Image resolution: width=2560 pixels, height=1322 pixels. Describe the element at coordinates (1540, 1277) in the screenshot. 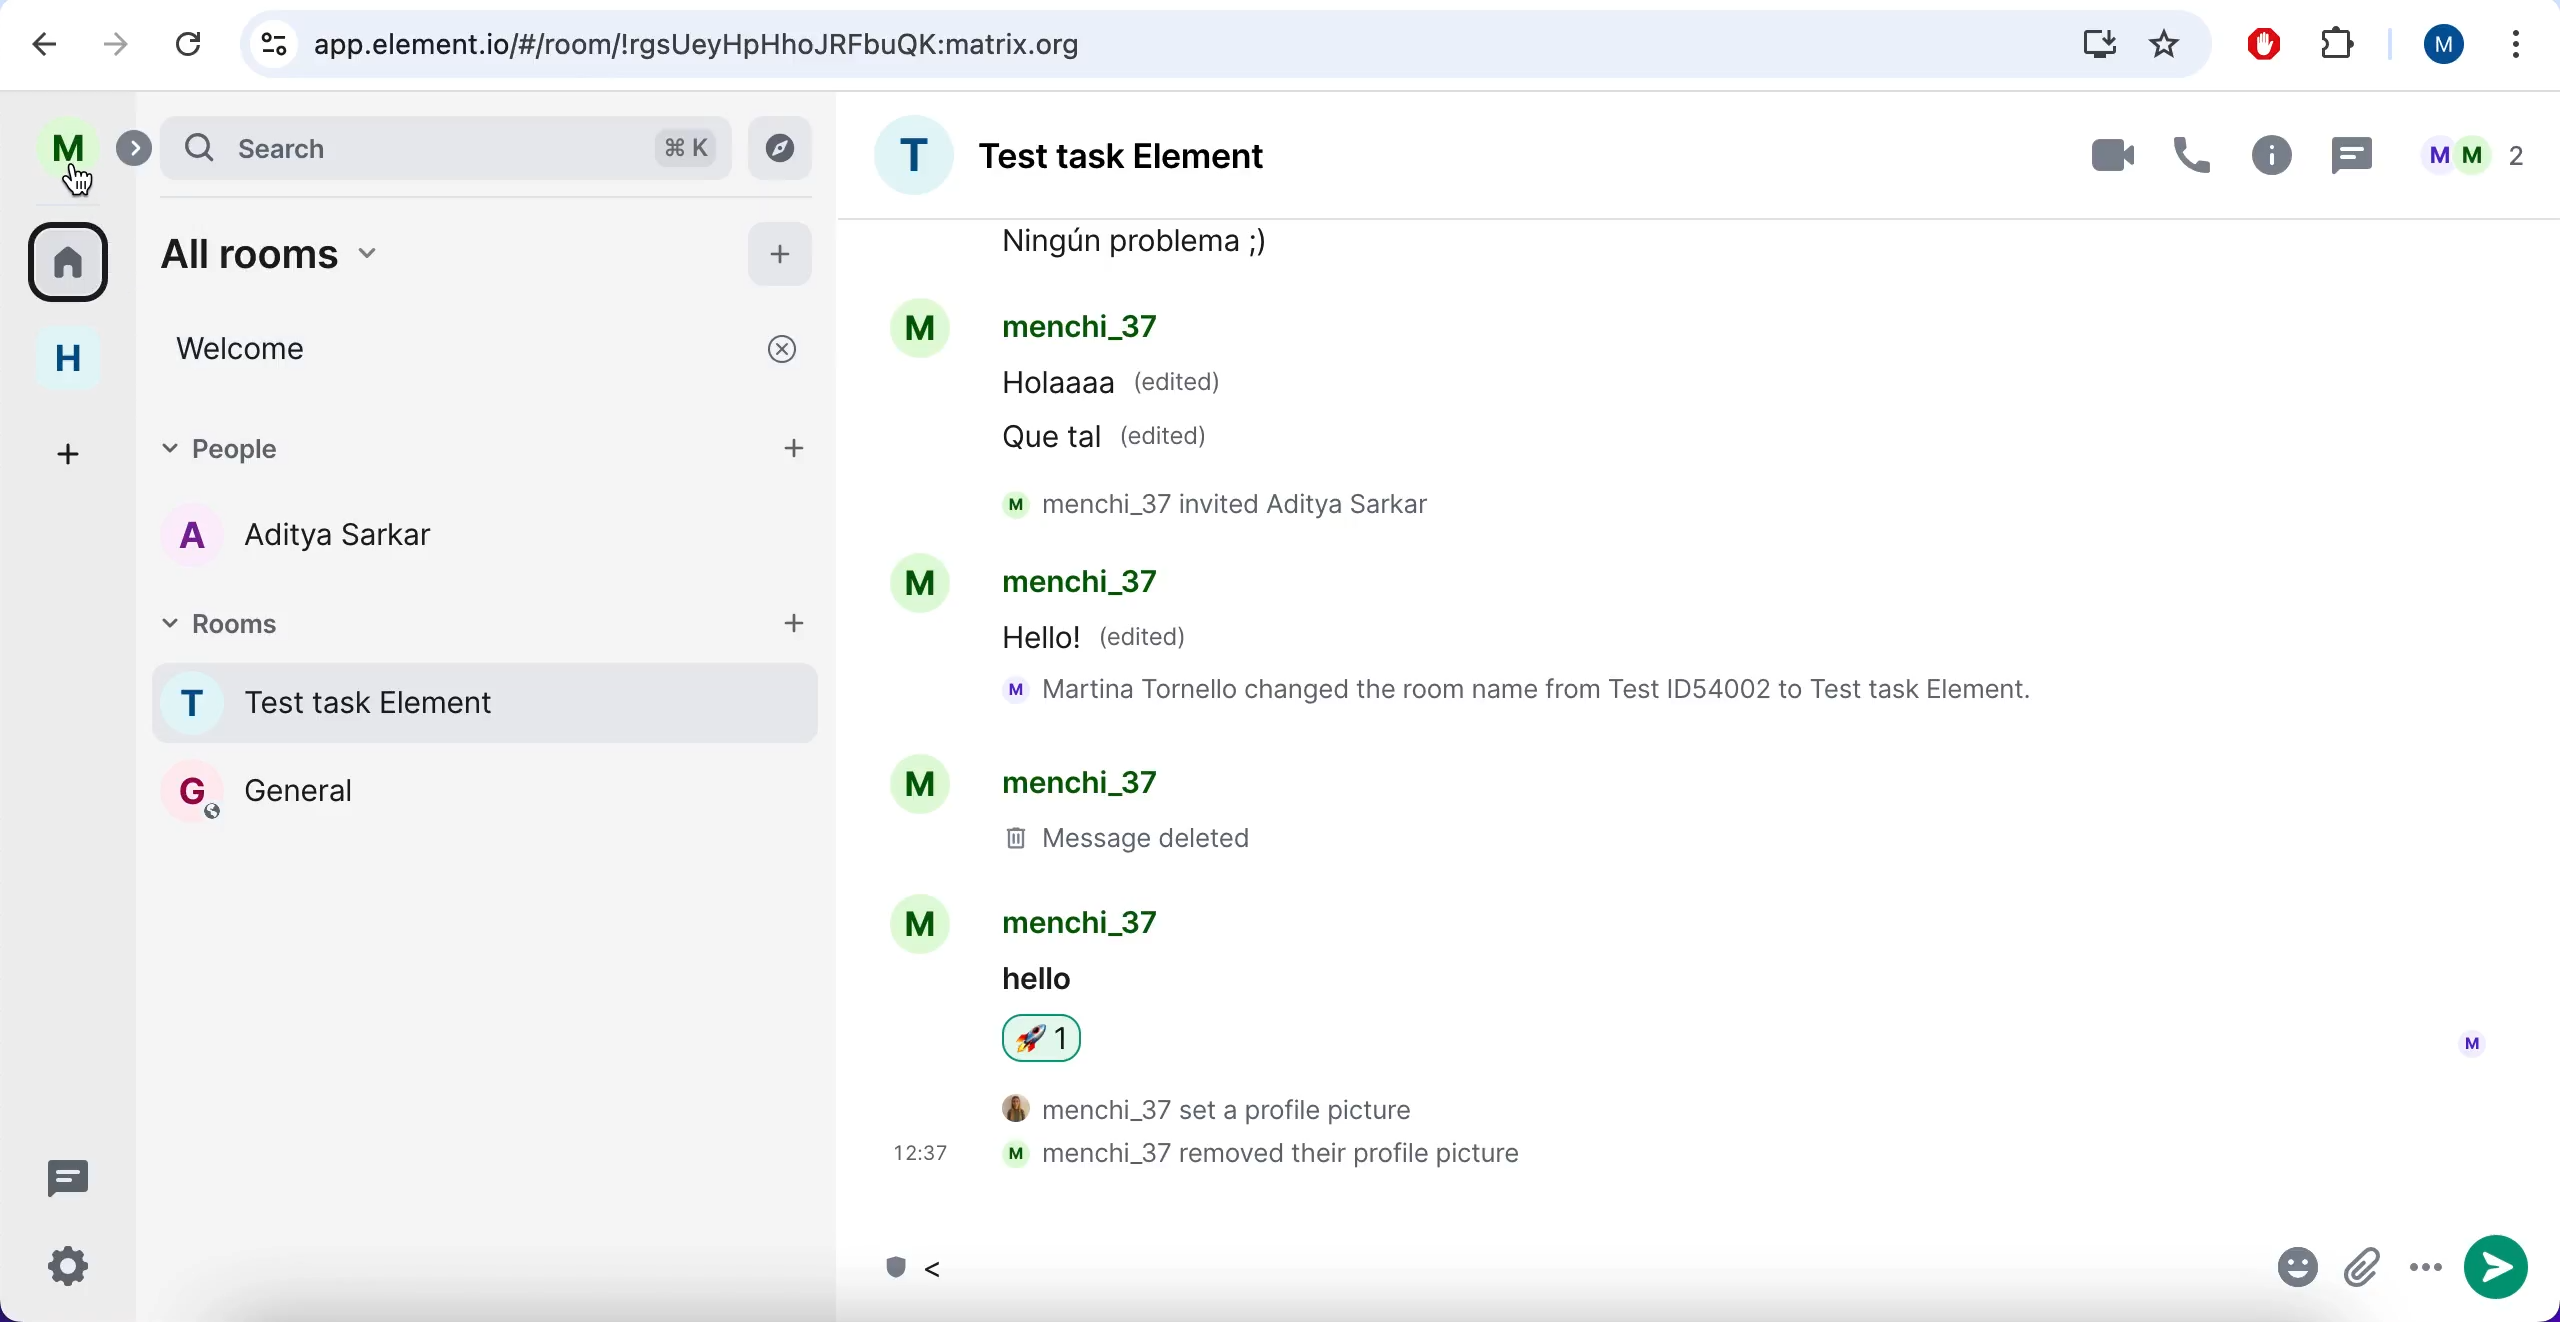

I see `` at that location.